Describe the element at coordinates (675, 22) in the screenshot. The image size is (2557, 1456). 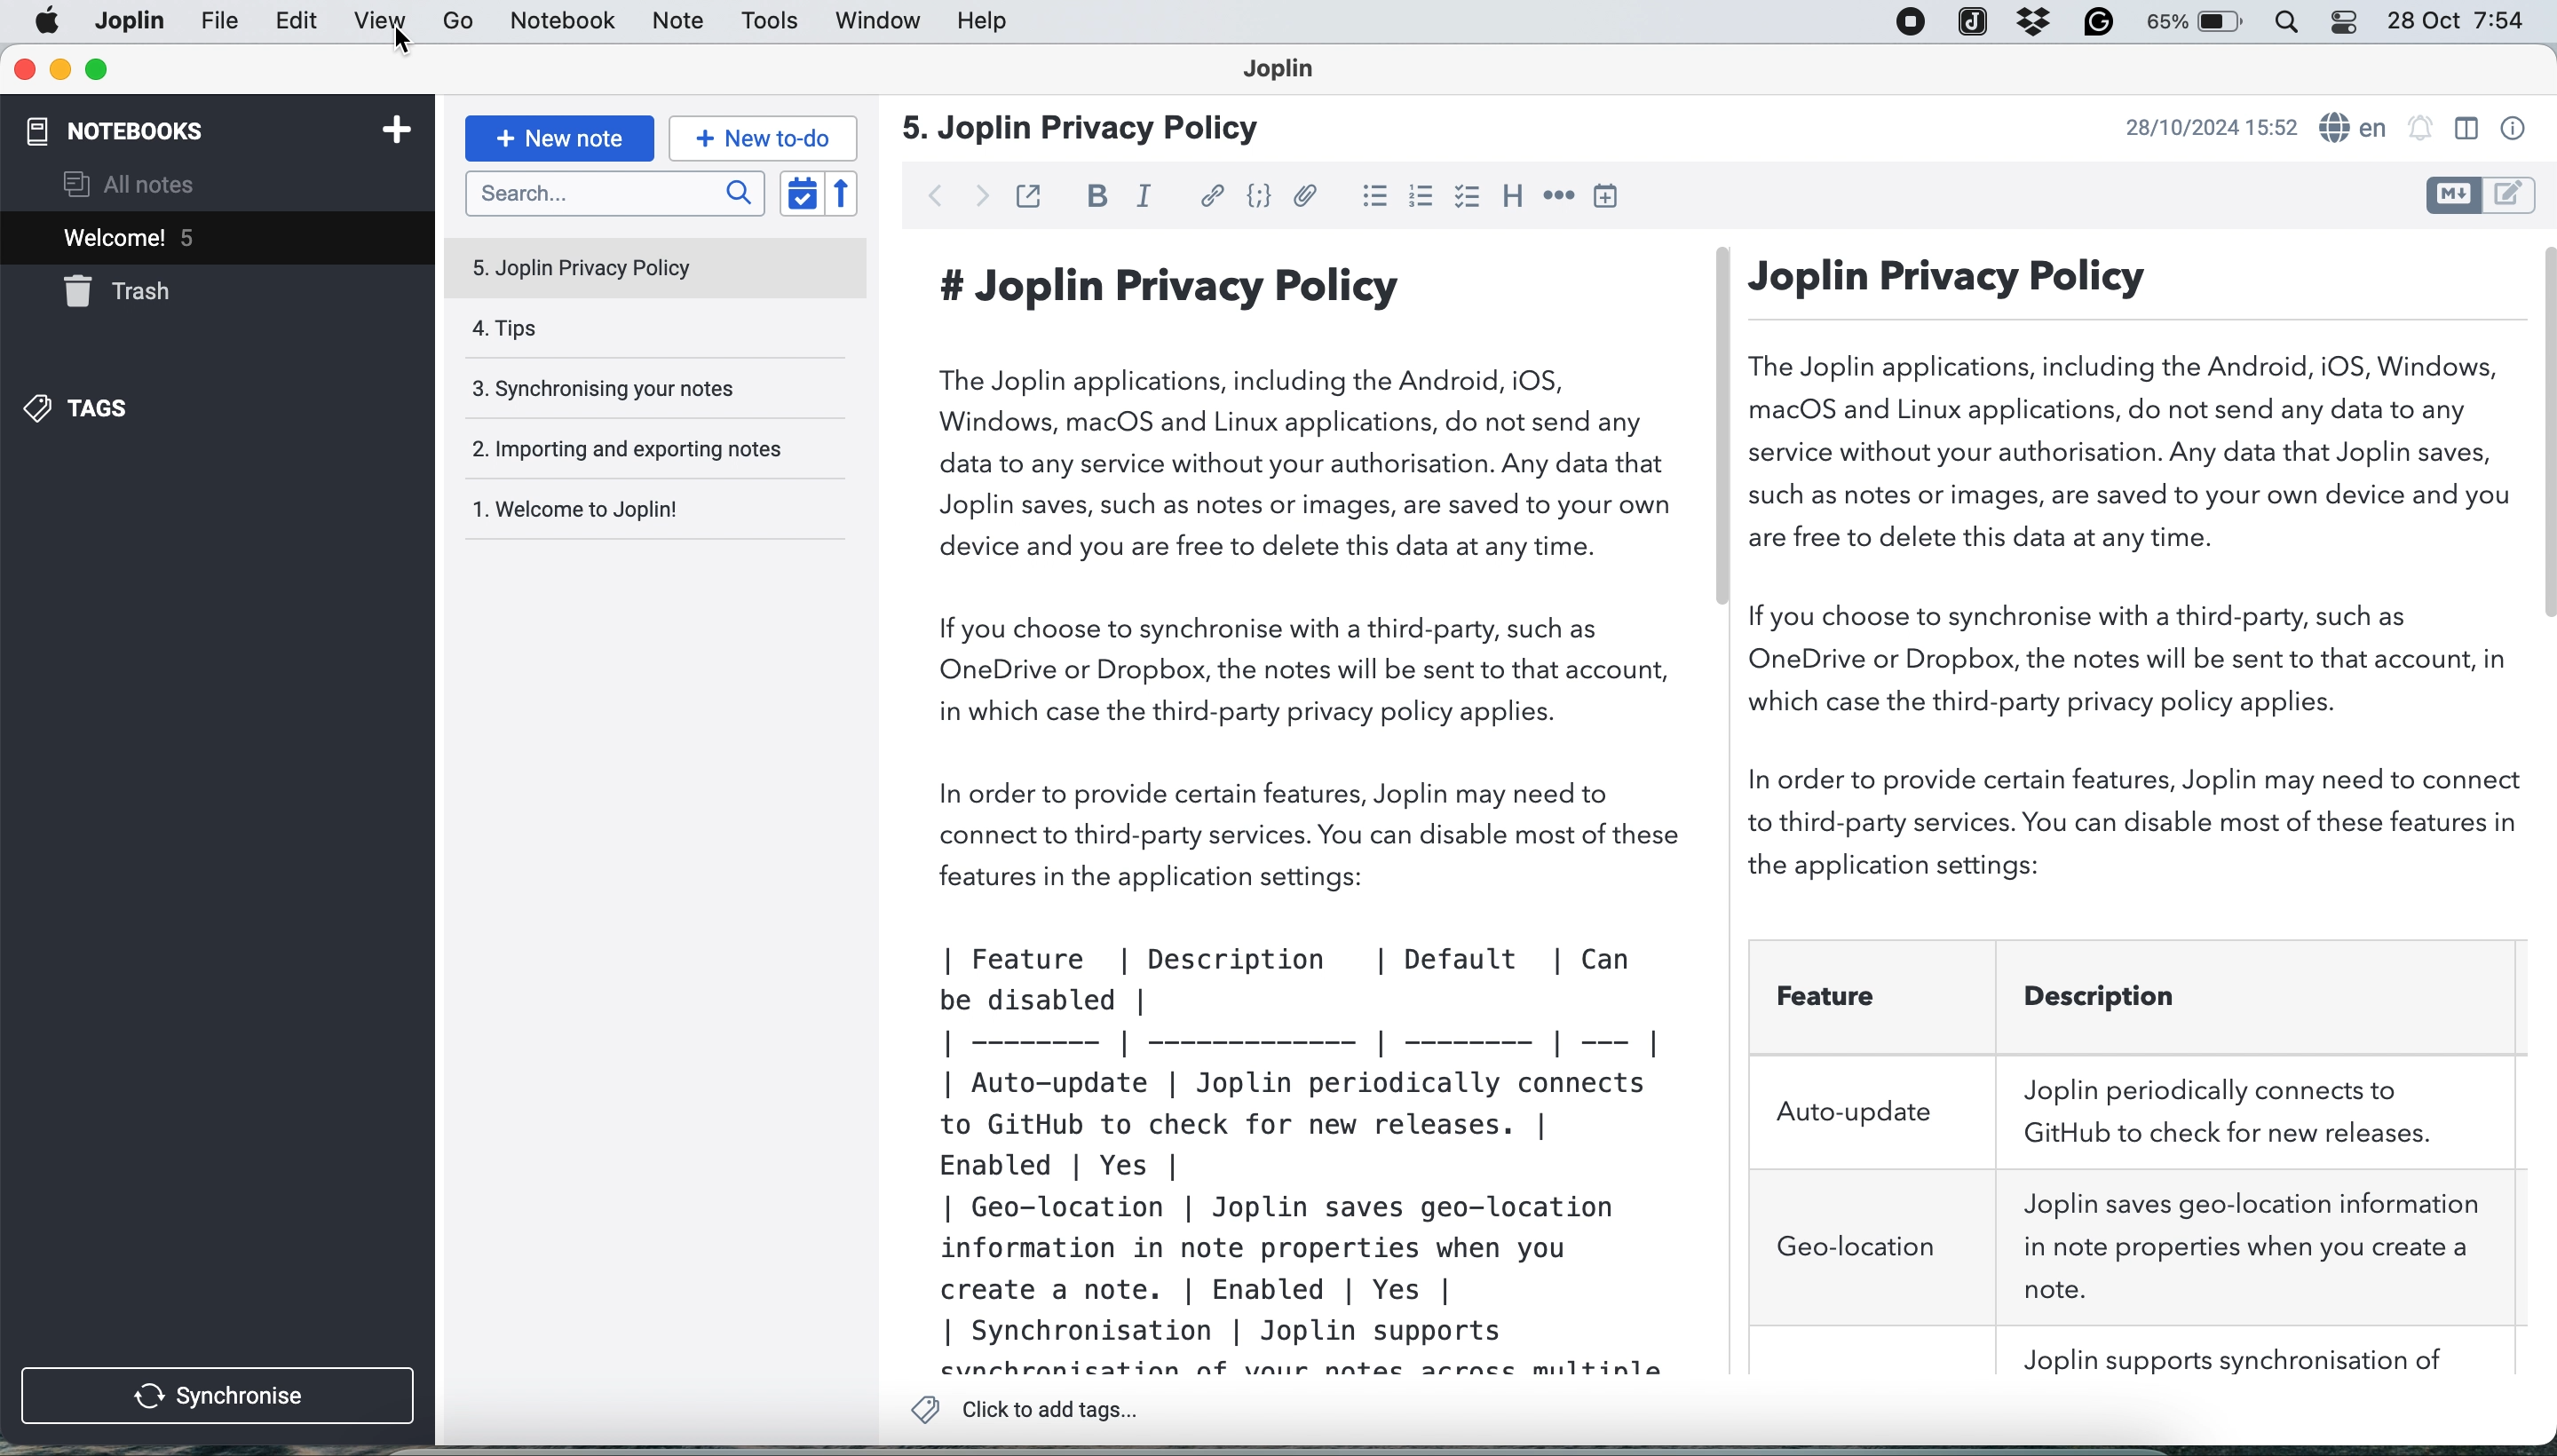
I see `note` at that location.